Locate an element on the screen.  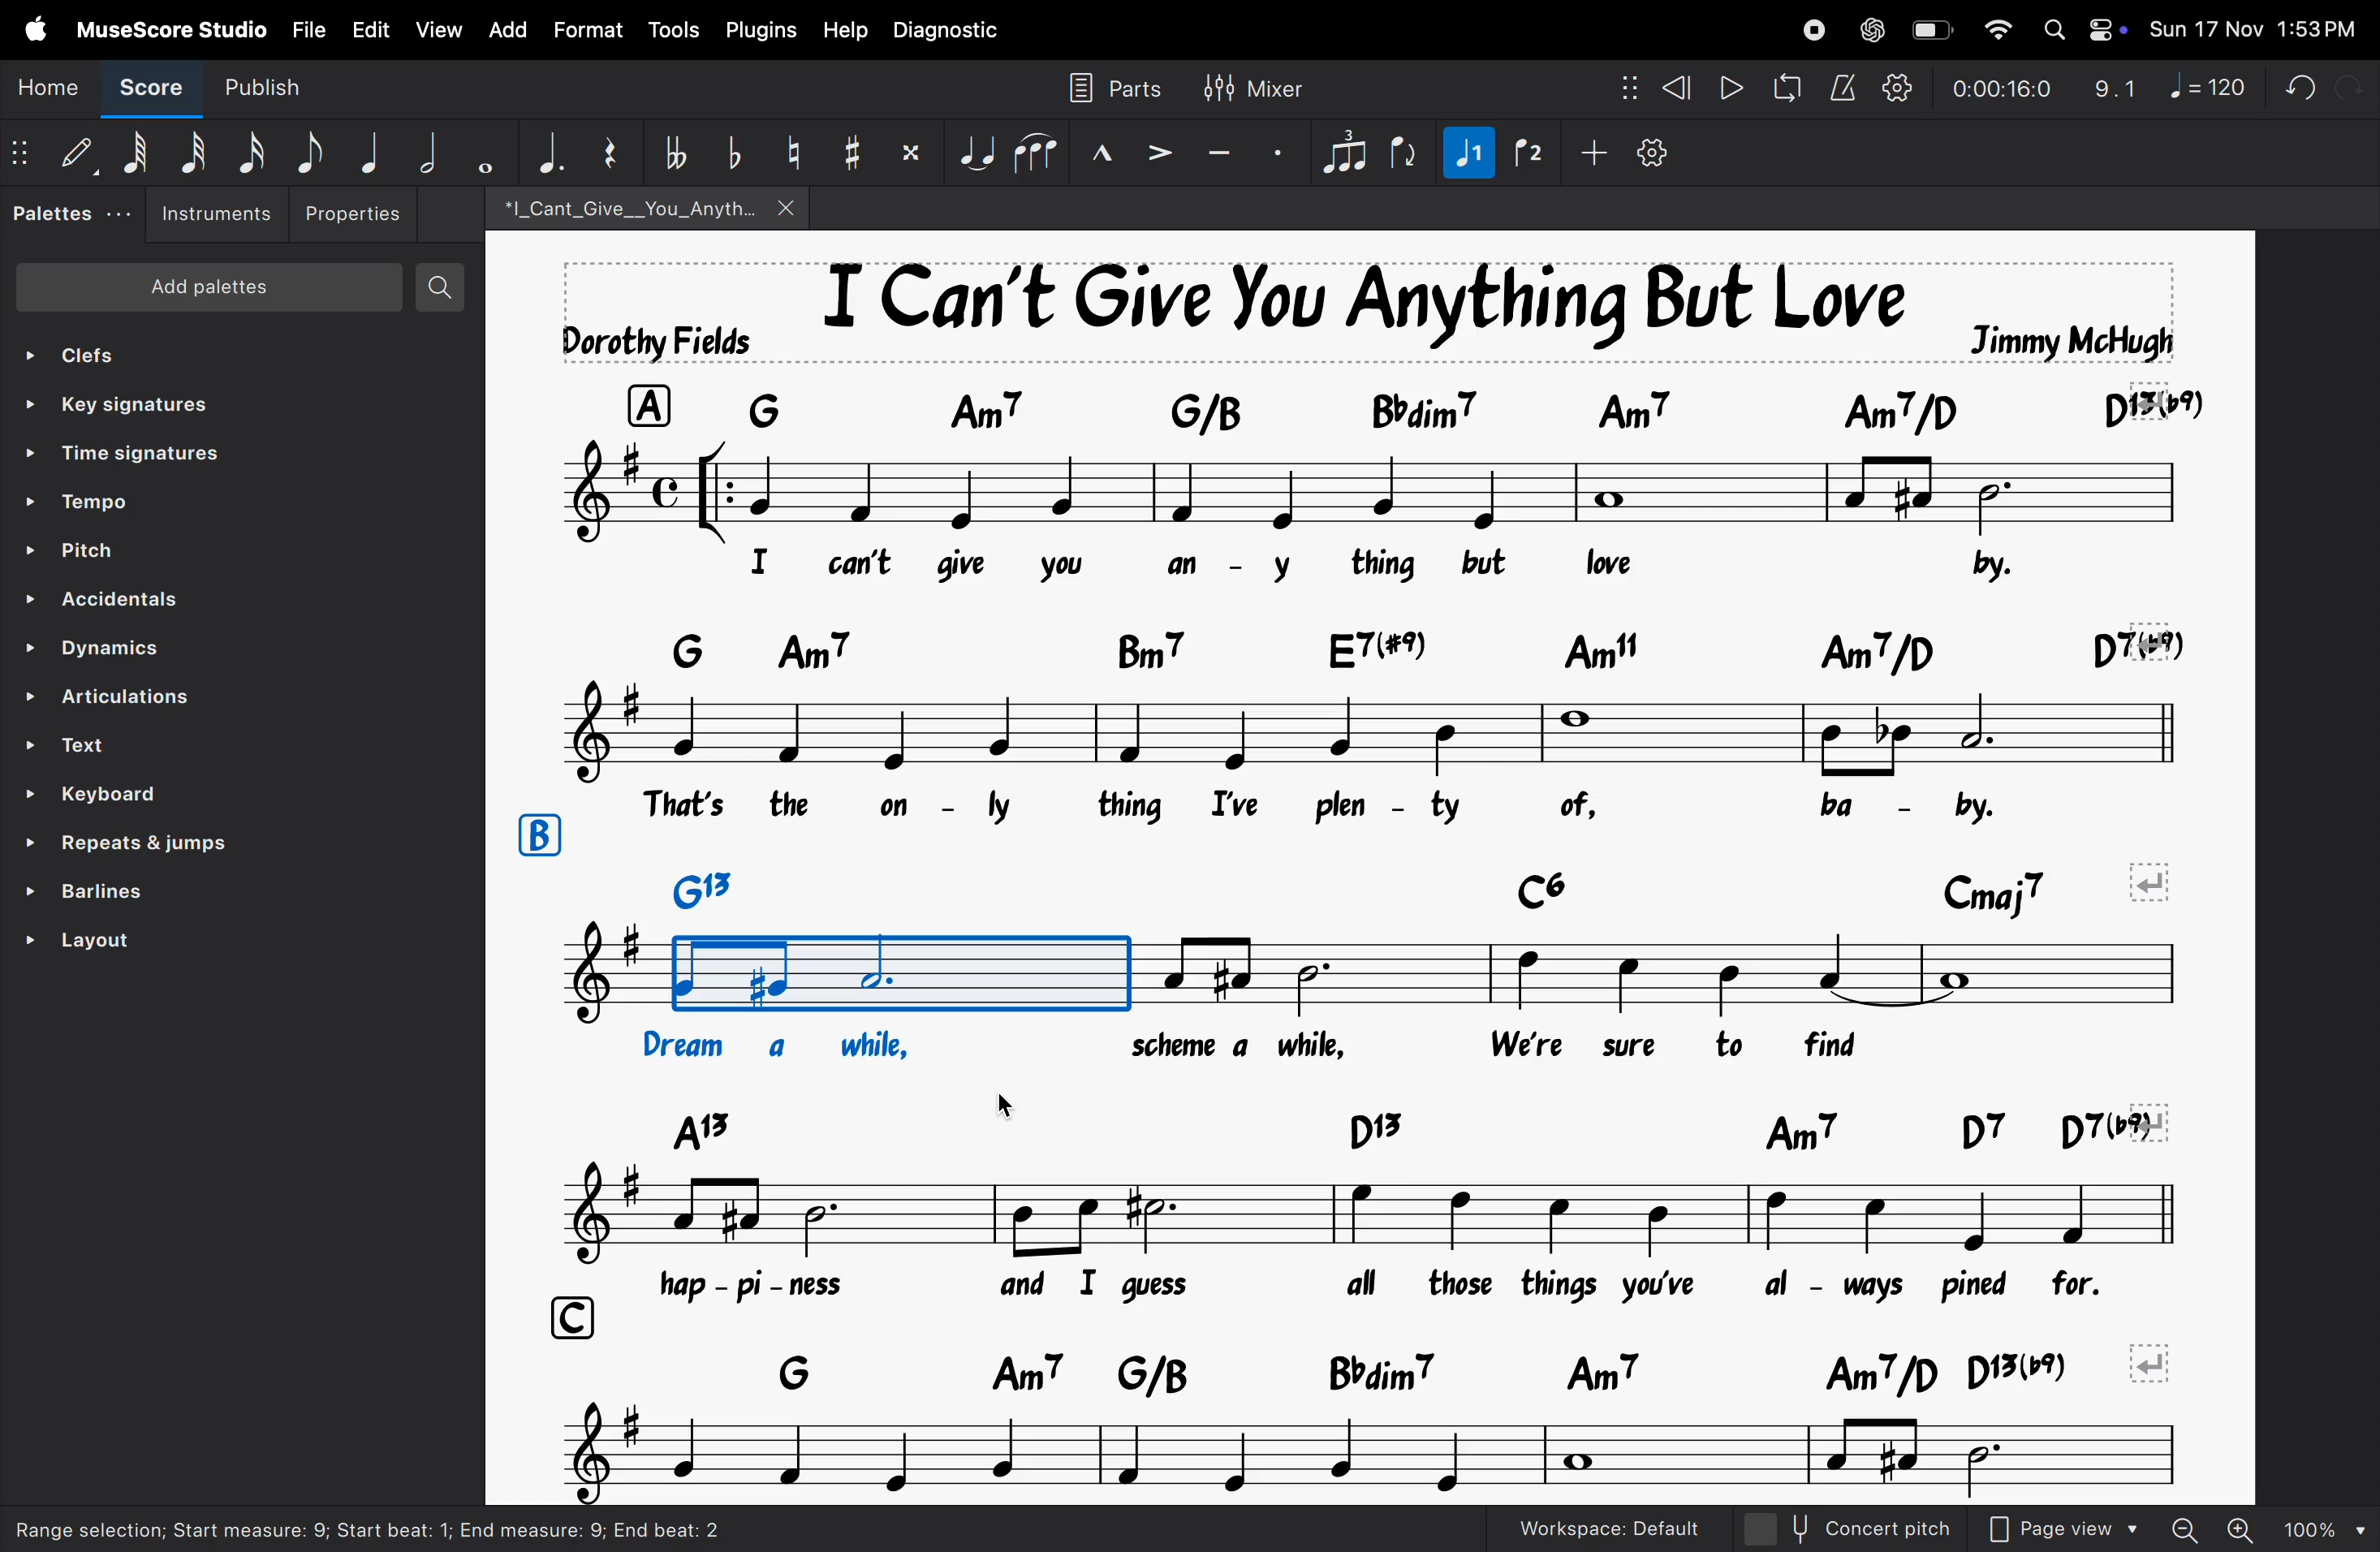
Quarter note  is located at coordinates (368, 151).